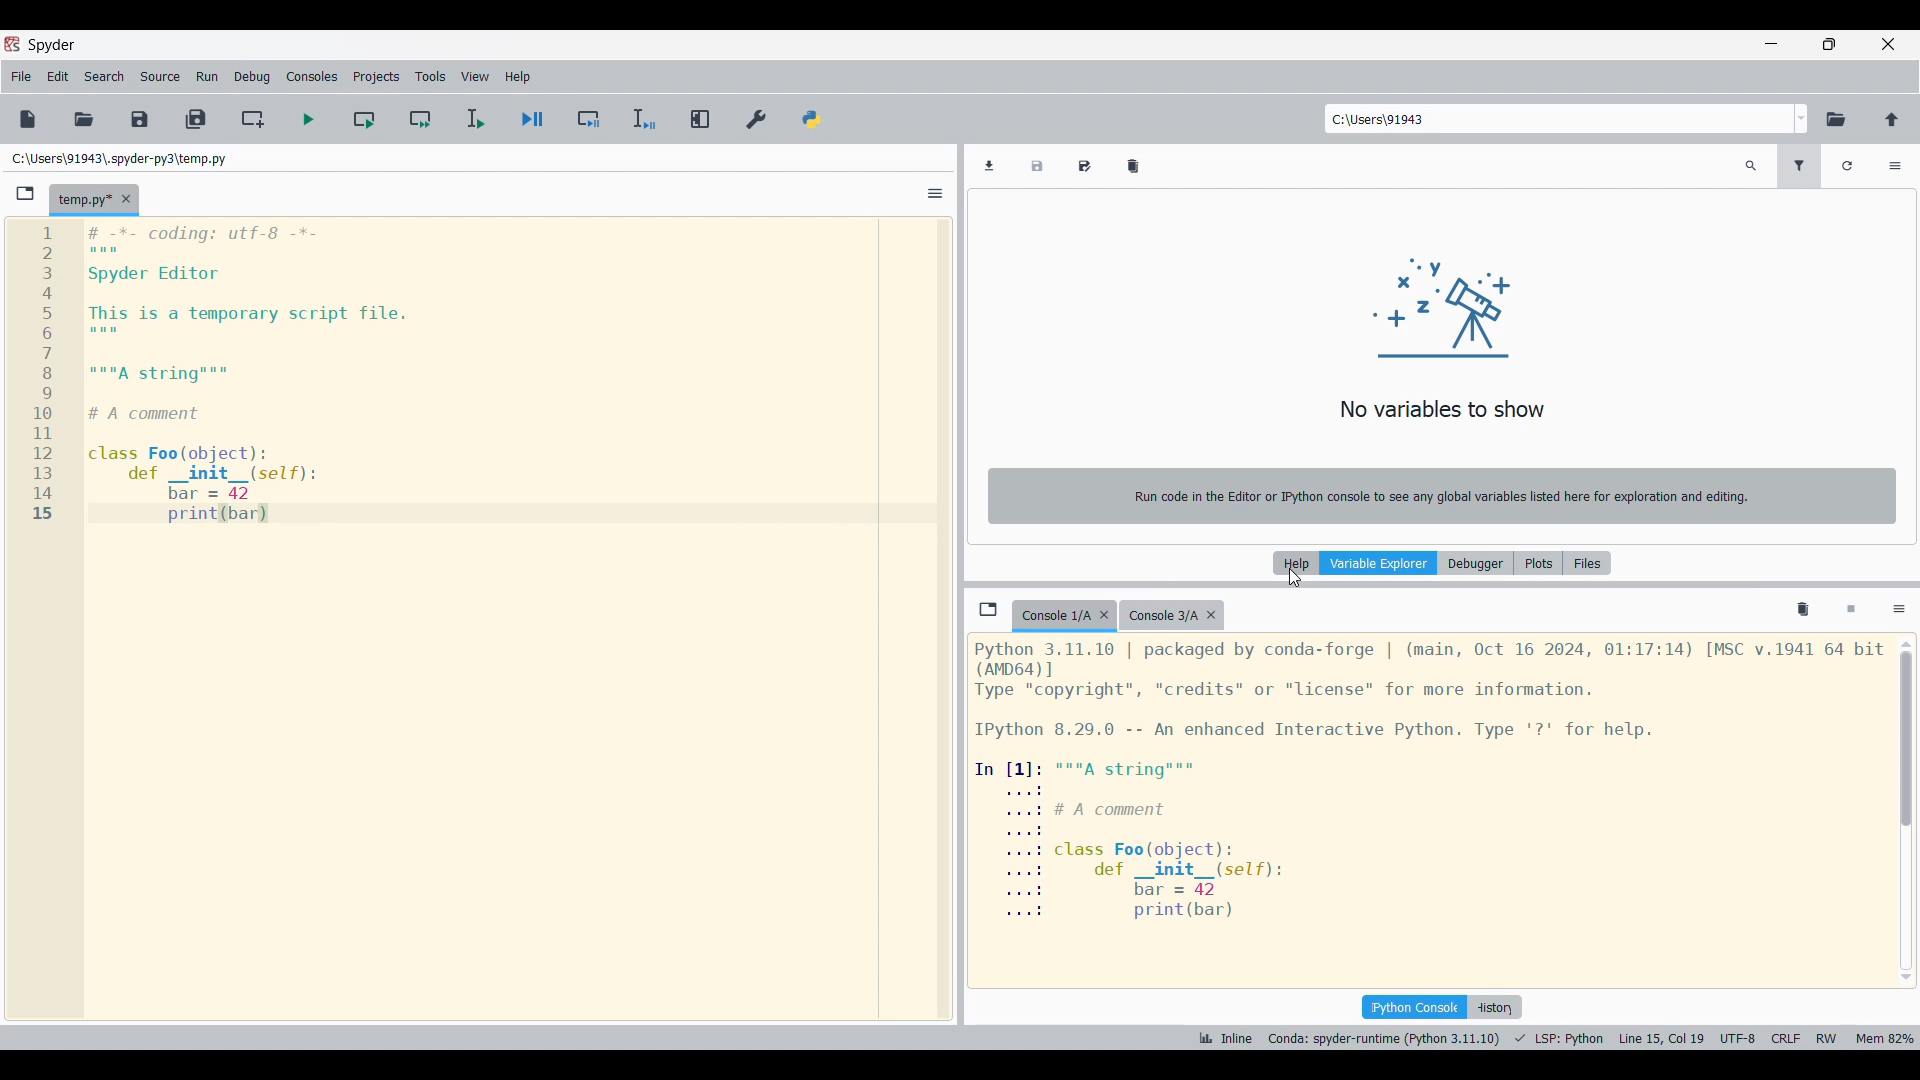 This screenshot has width=1920, height=1080. I want to click on Create new cell at current line, so click(252, 120).